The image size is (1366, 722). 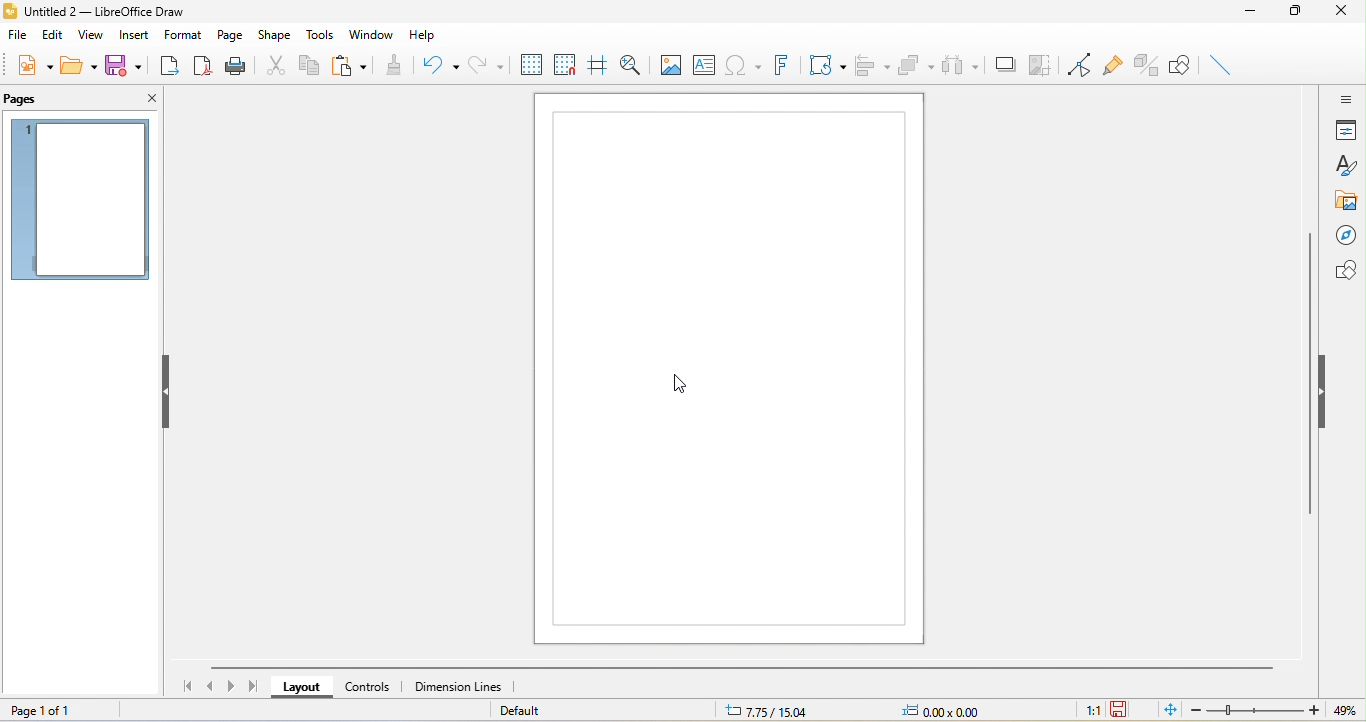 I want to click on horizontal scroll bar, so click(x=744, y=667).